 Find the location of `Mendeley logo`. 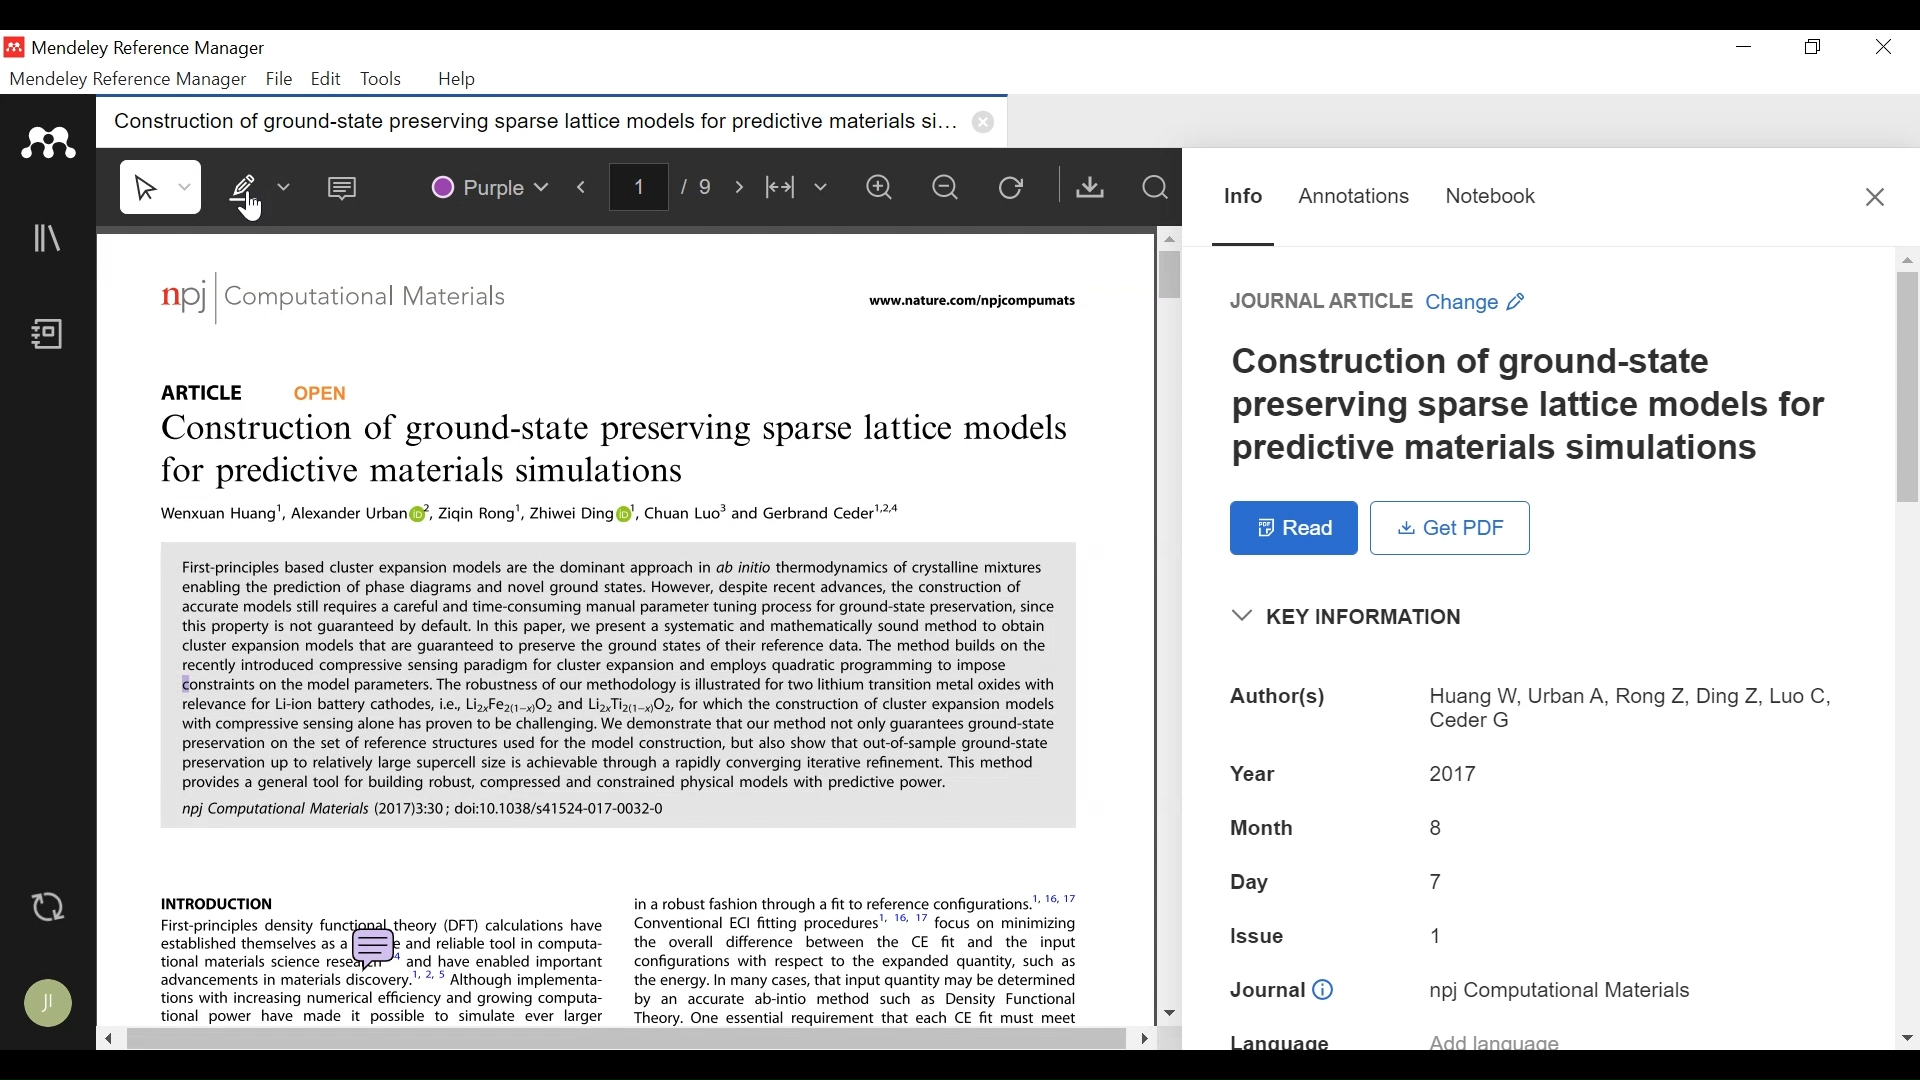

Mendeley logo is located at coordinates (52, 143).